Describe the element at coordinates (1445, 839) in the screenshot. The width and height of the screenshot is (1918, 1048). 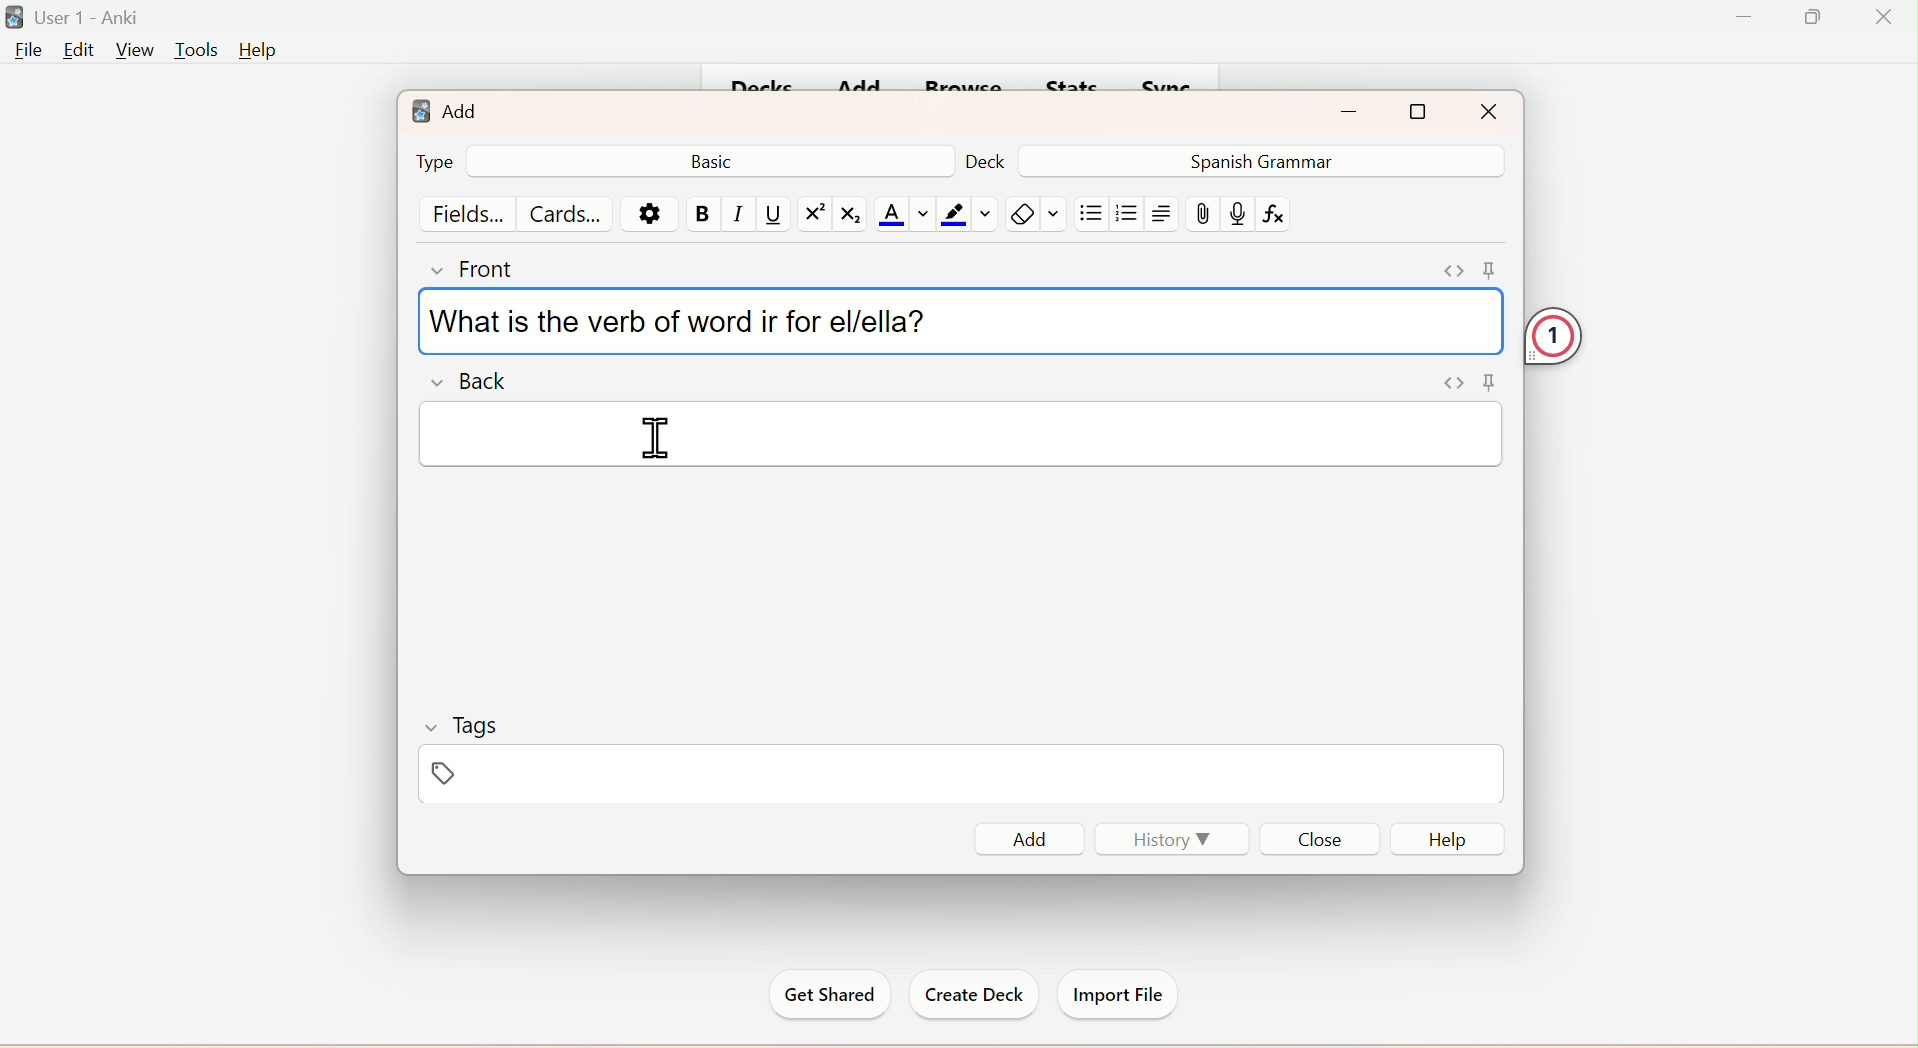
I see `Help` at that location.